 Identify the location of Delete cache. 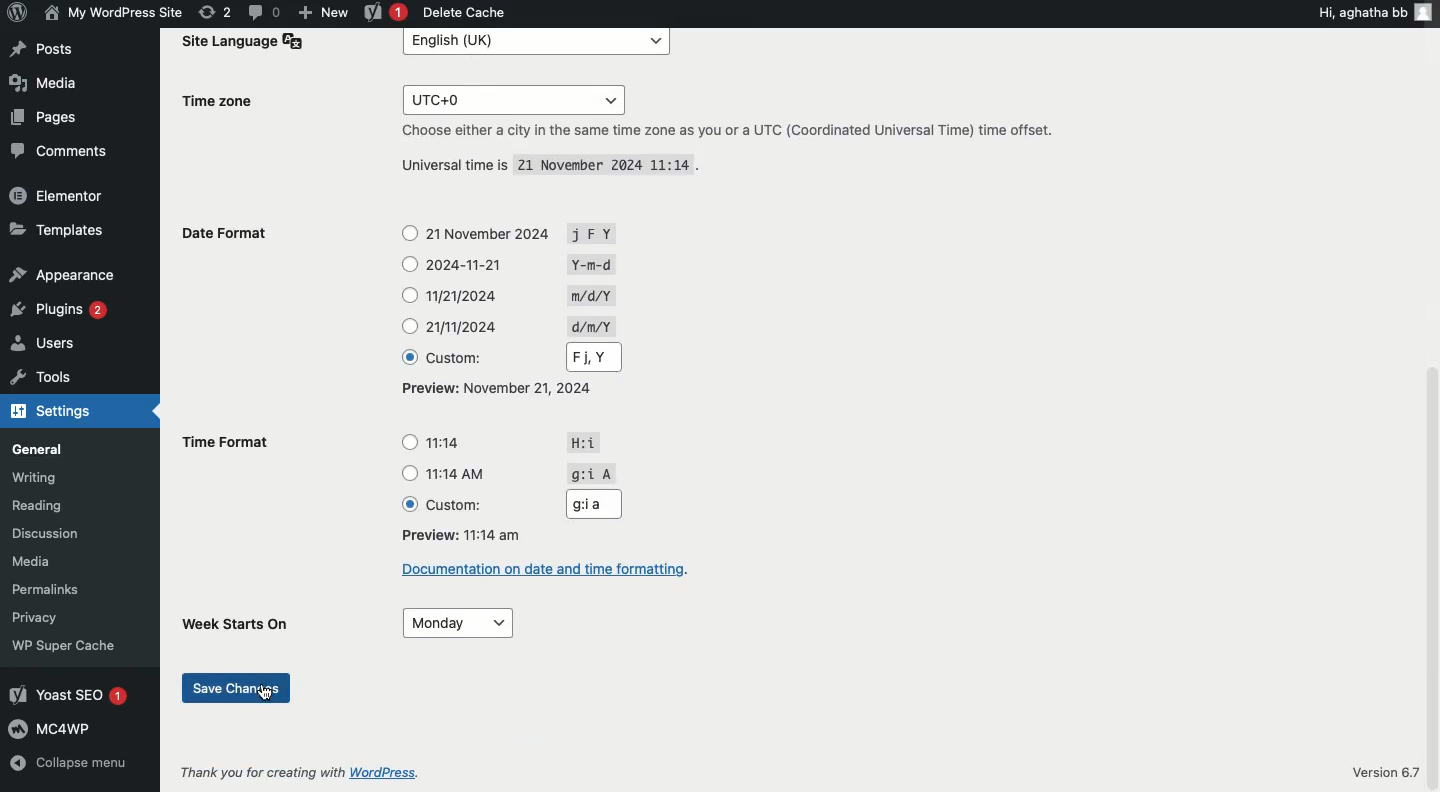
(468, 12).